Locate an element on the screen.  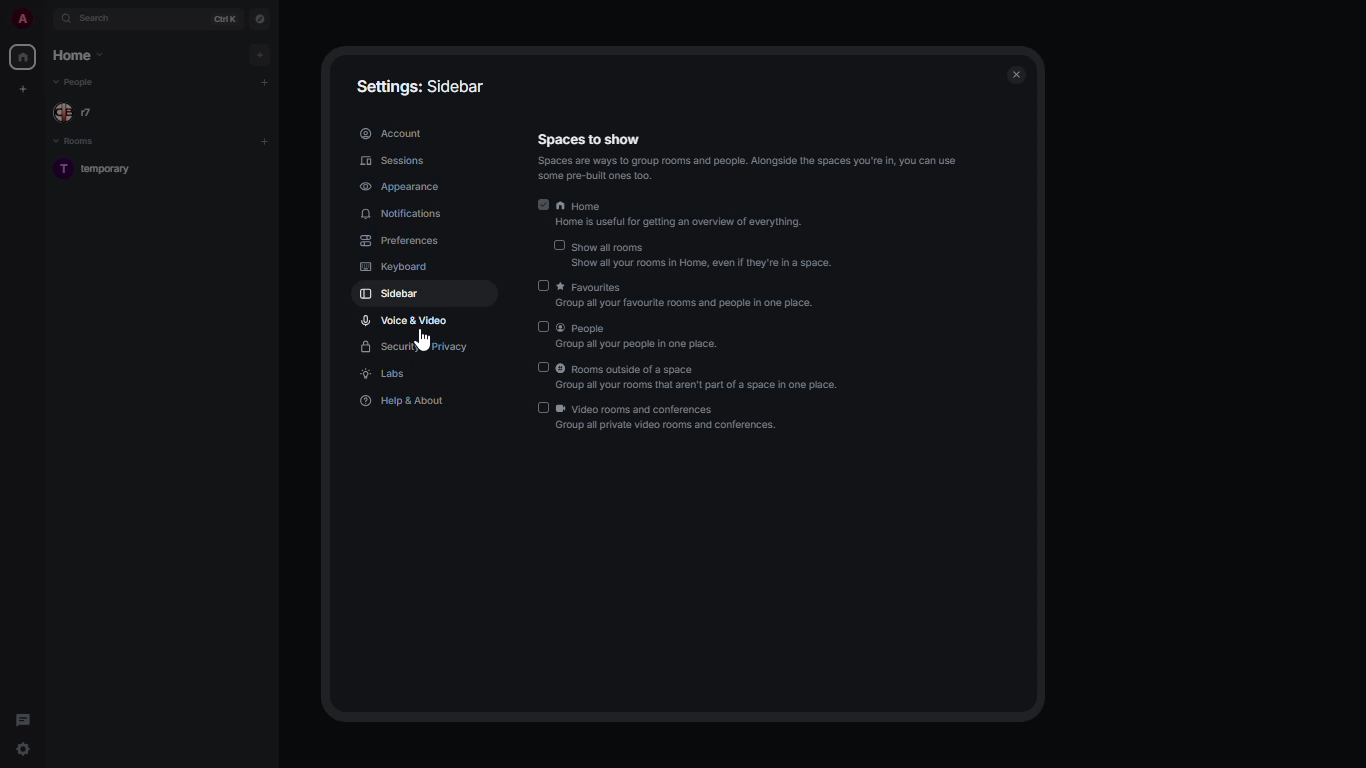
home is located at coordinates (24, 58).